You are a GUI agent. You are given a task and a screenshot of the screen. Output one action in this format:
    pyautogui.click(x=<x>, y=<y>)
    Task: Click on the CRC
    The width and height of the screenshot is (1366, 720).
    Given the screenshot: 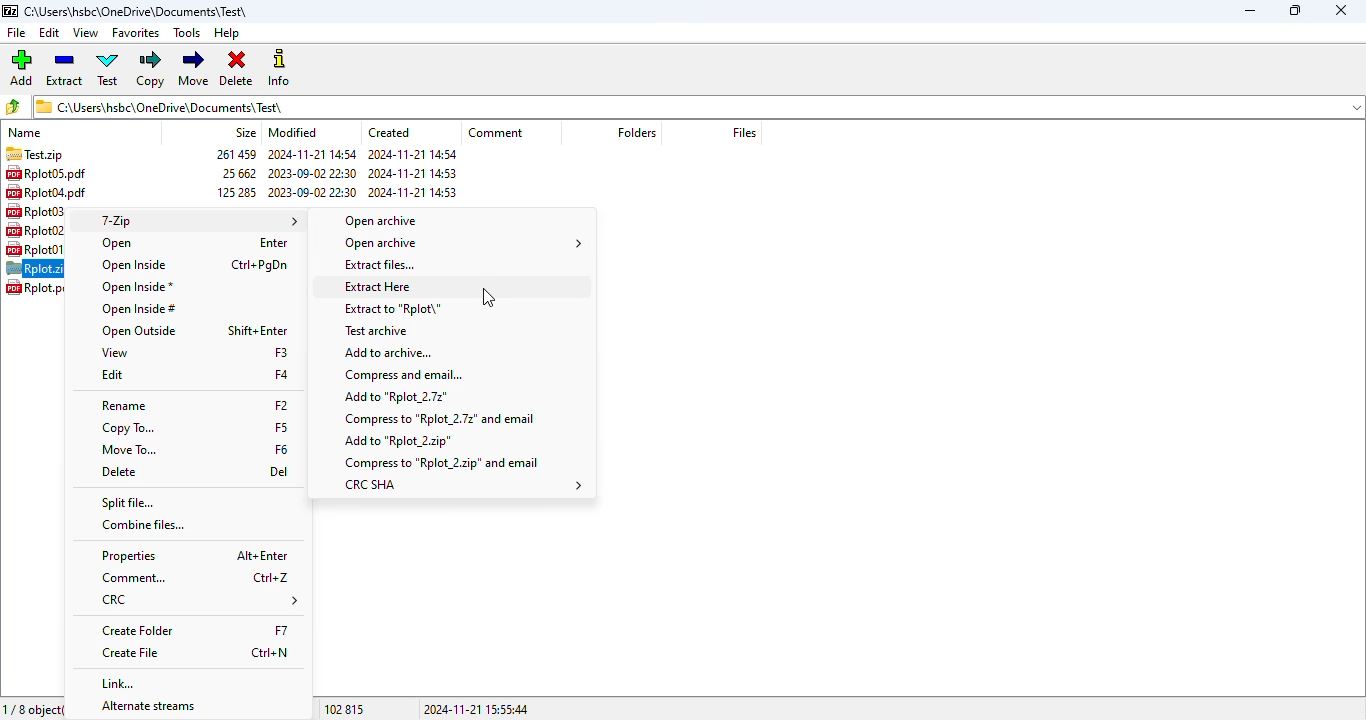 What is the action you would take?
    pyautogui.click(x=197, y=599)
    